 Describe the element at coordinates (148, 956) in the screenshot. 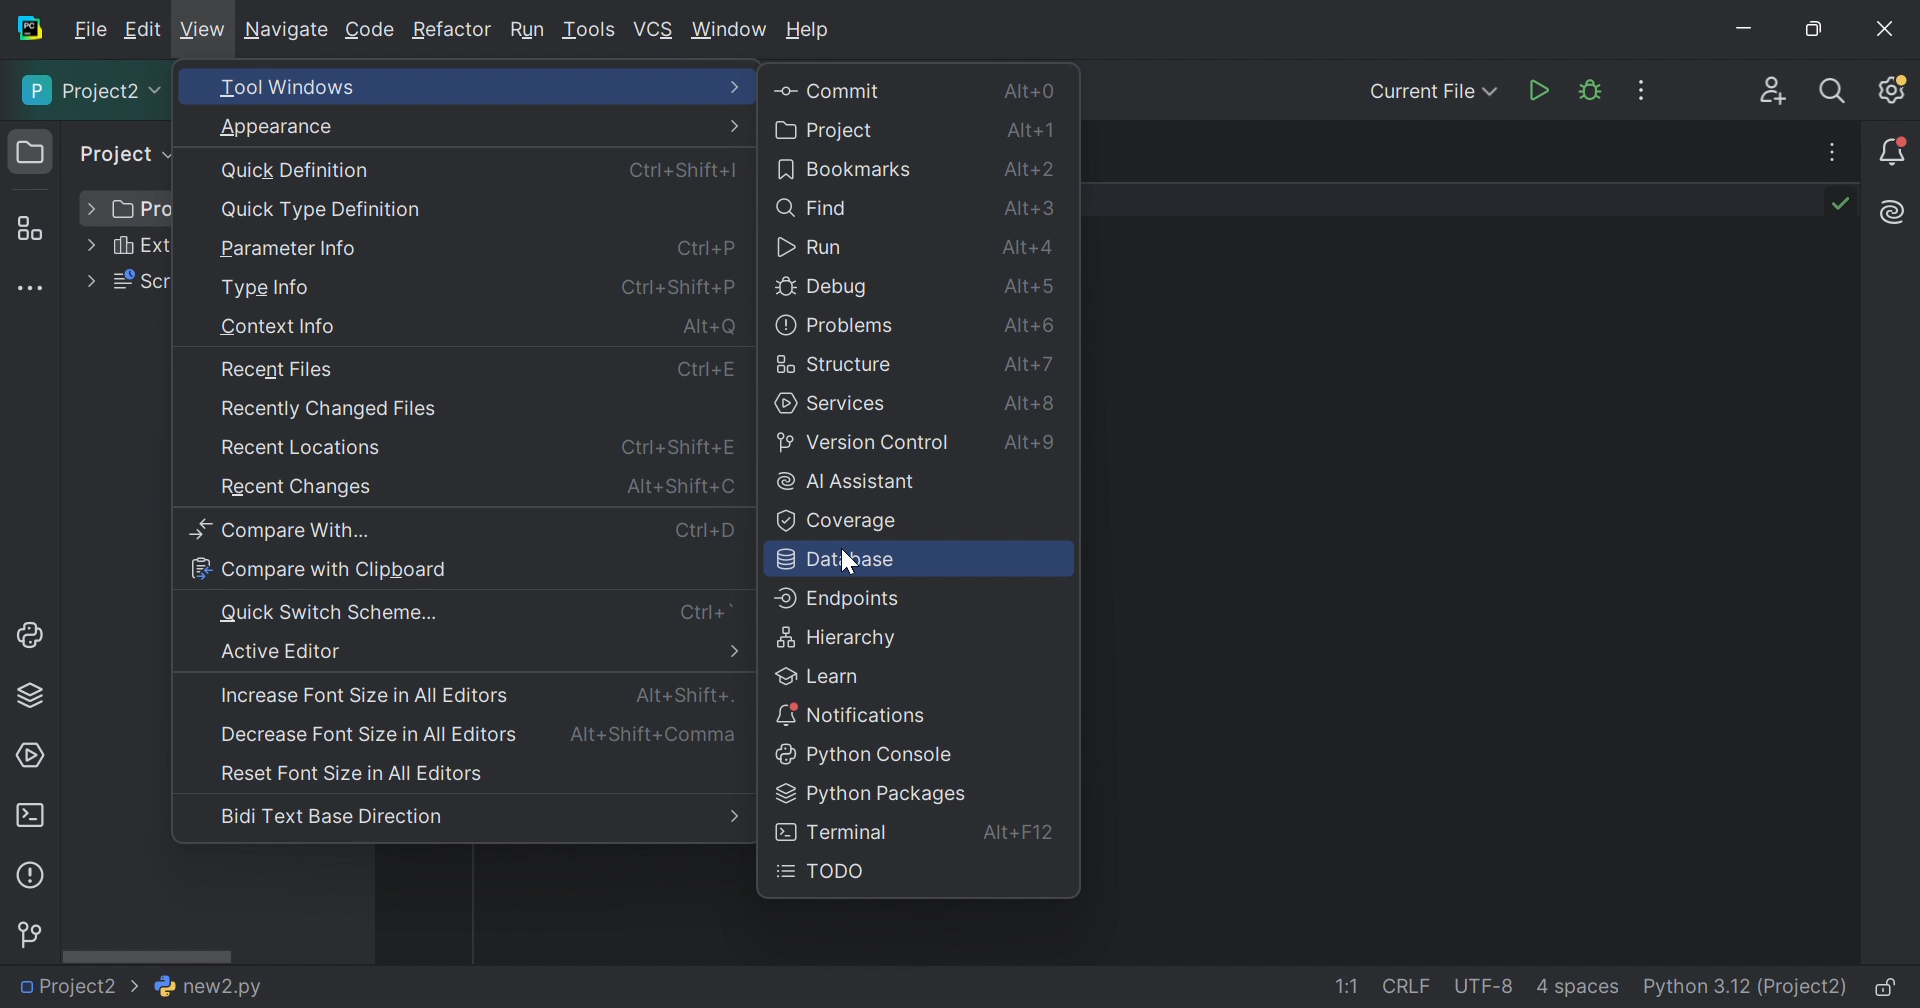

I see `Scroll bar` at that location.